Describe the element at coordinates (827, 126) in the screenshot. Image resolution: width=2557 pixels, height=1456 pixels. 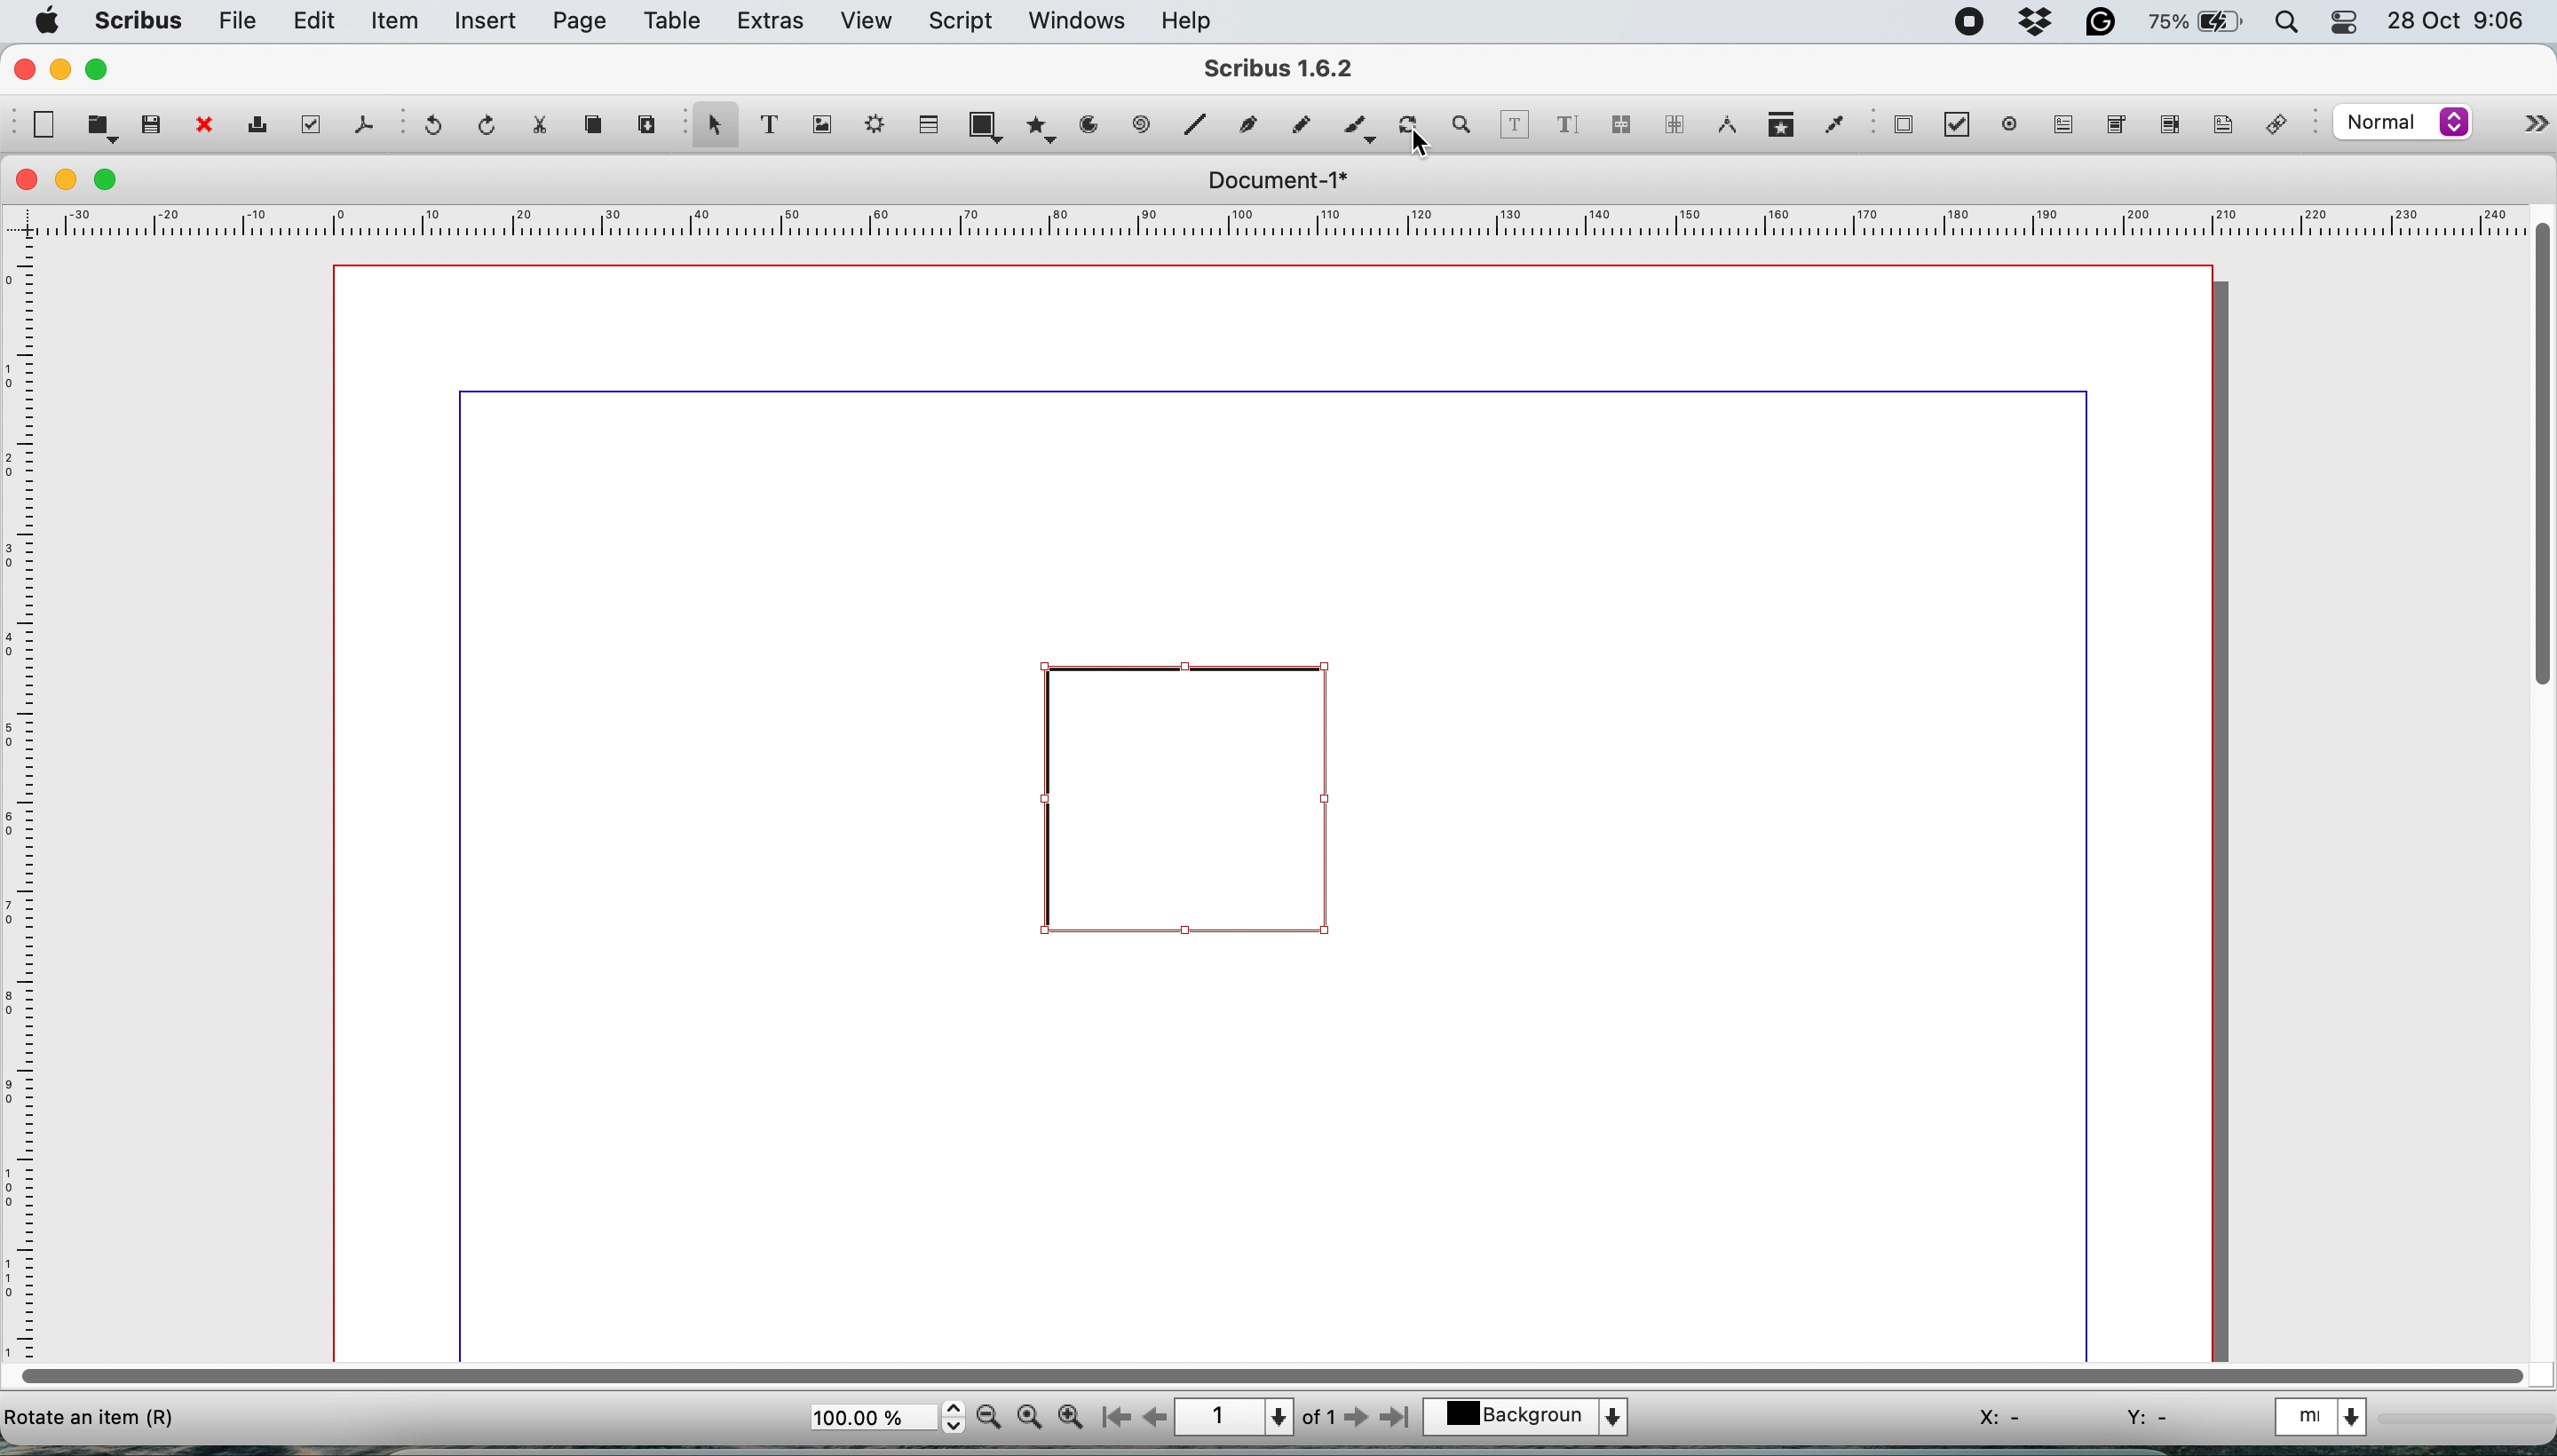
I see `image frame` at that location.